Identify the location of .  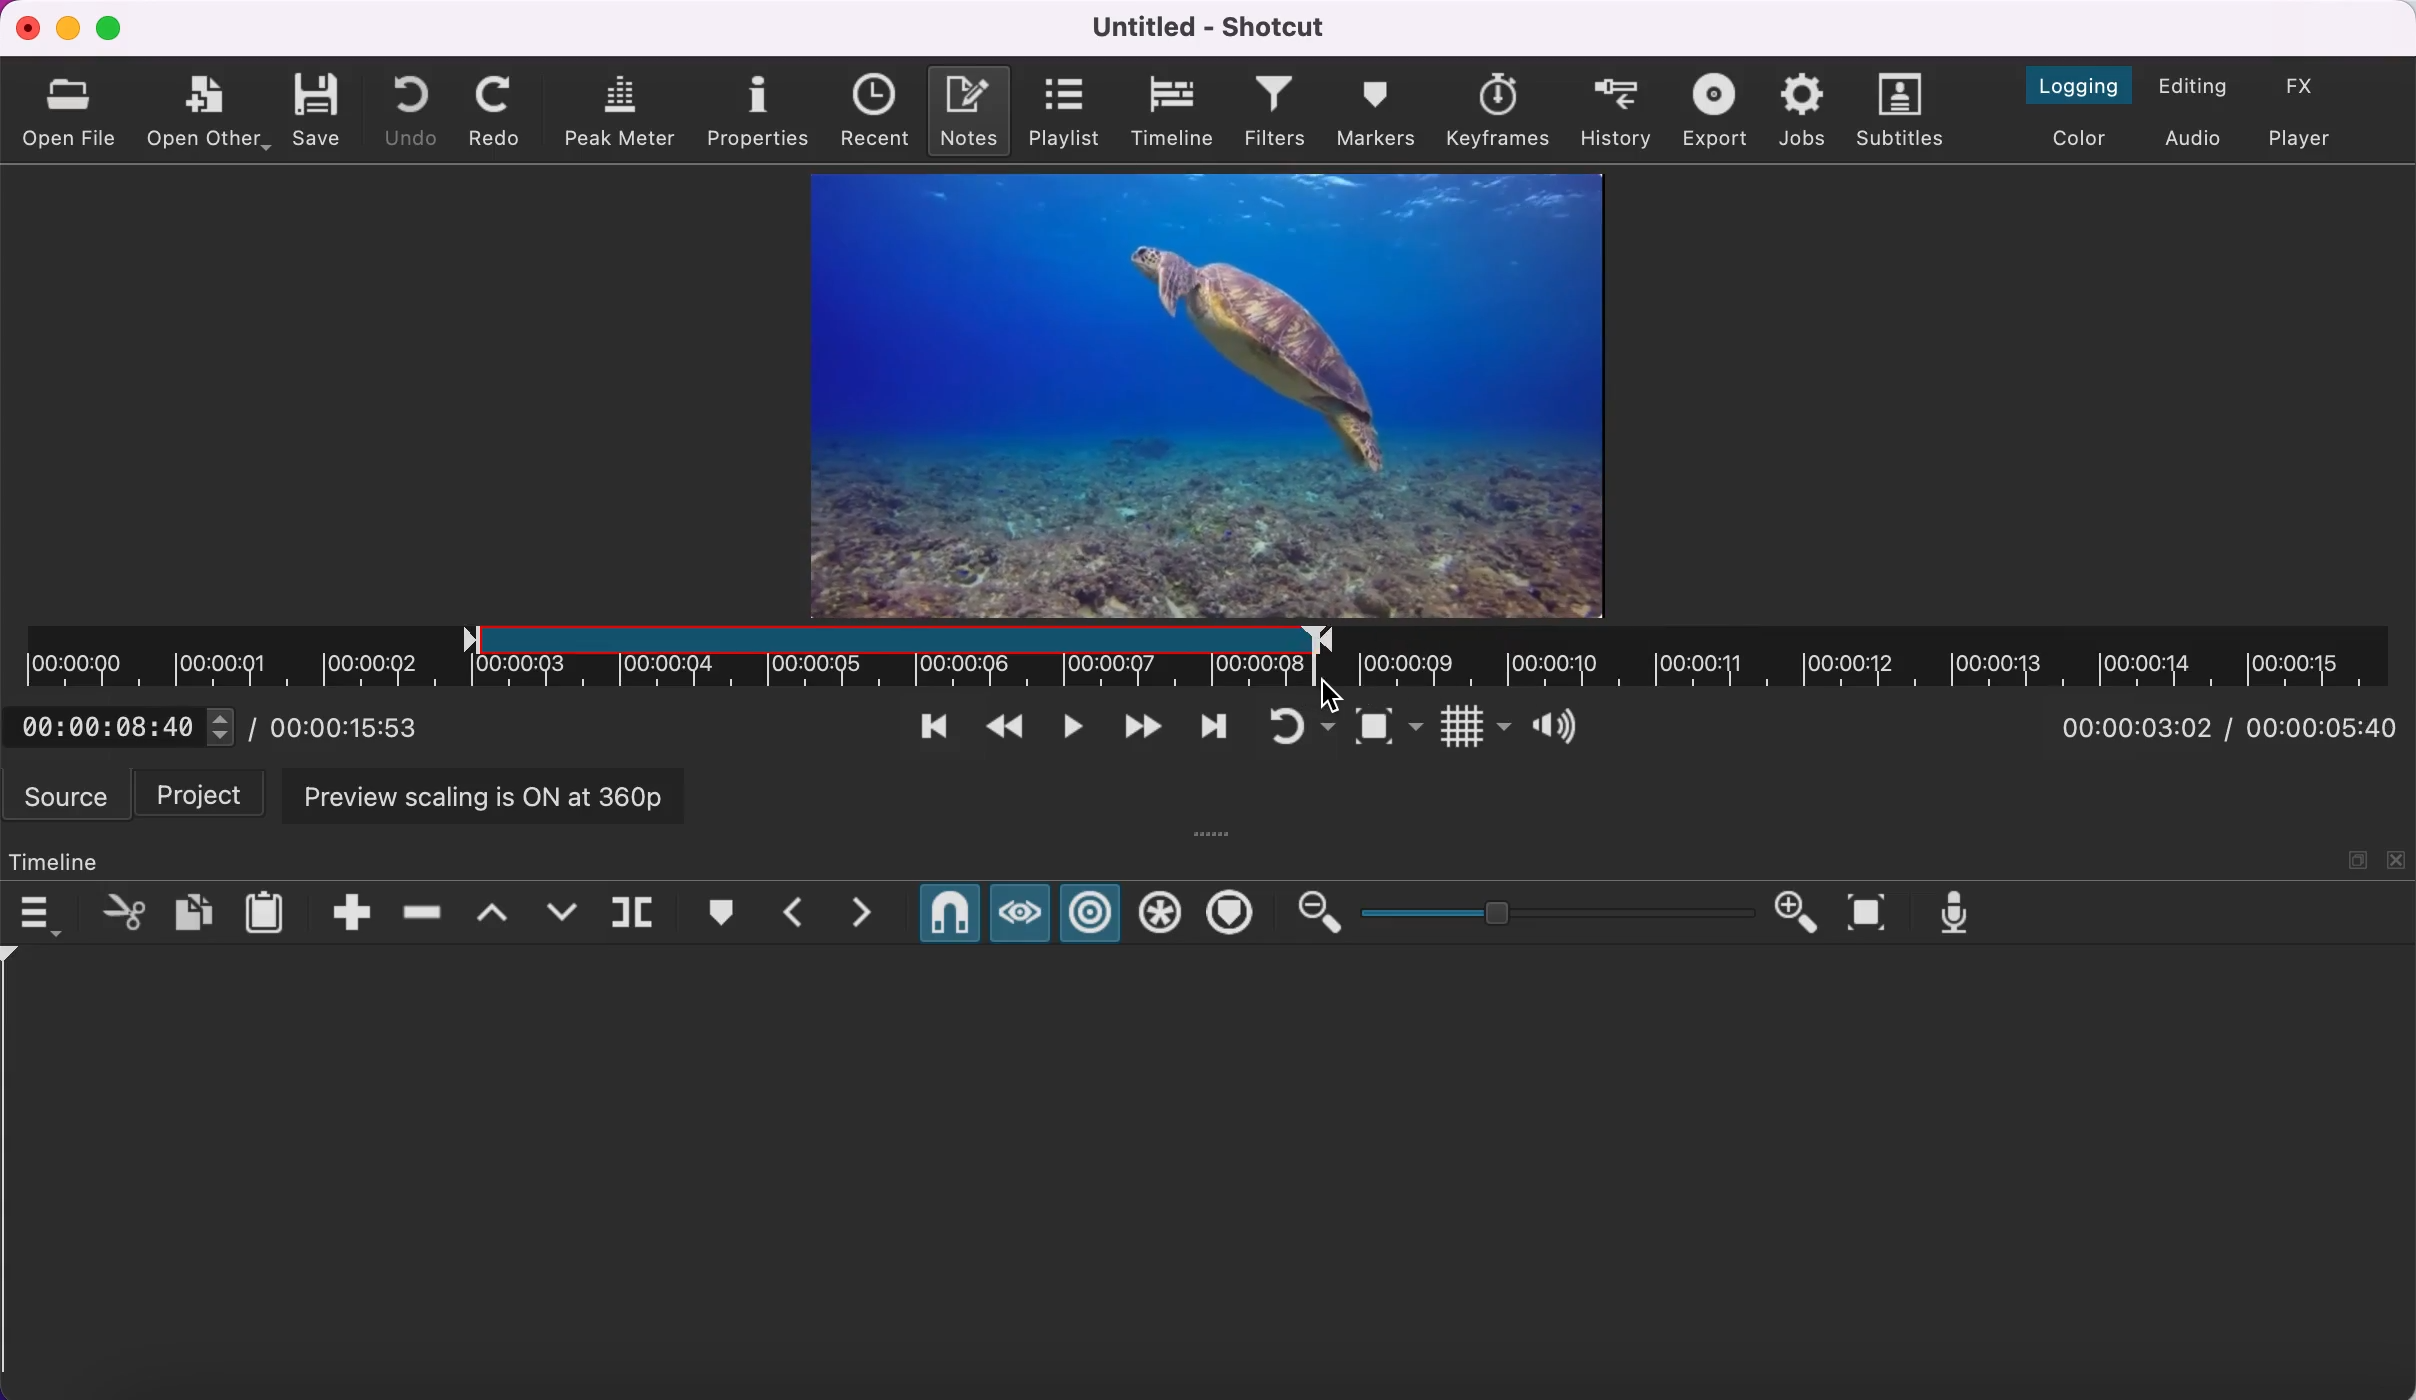
(1291, 727).